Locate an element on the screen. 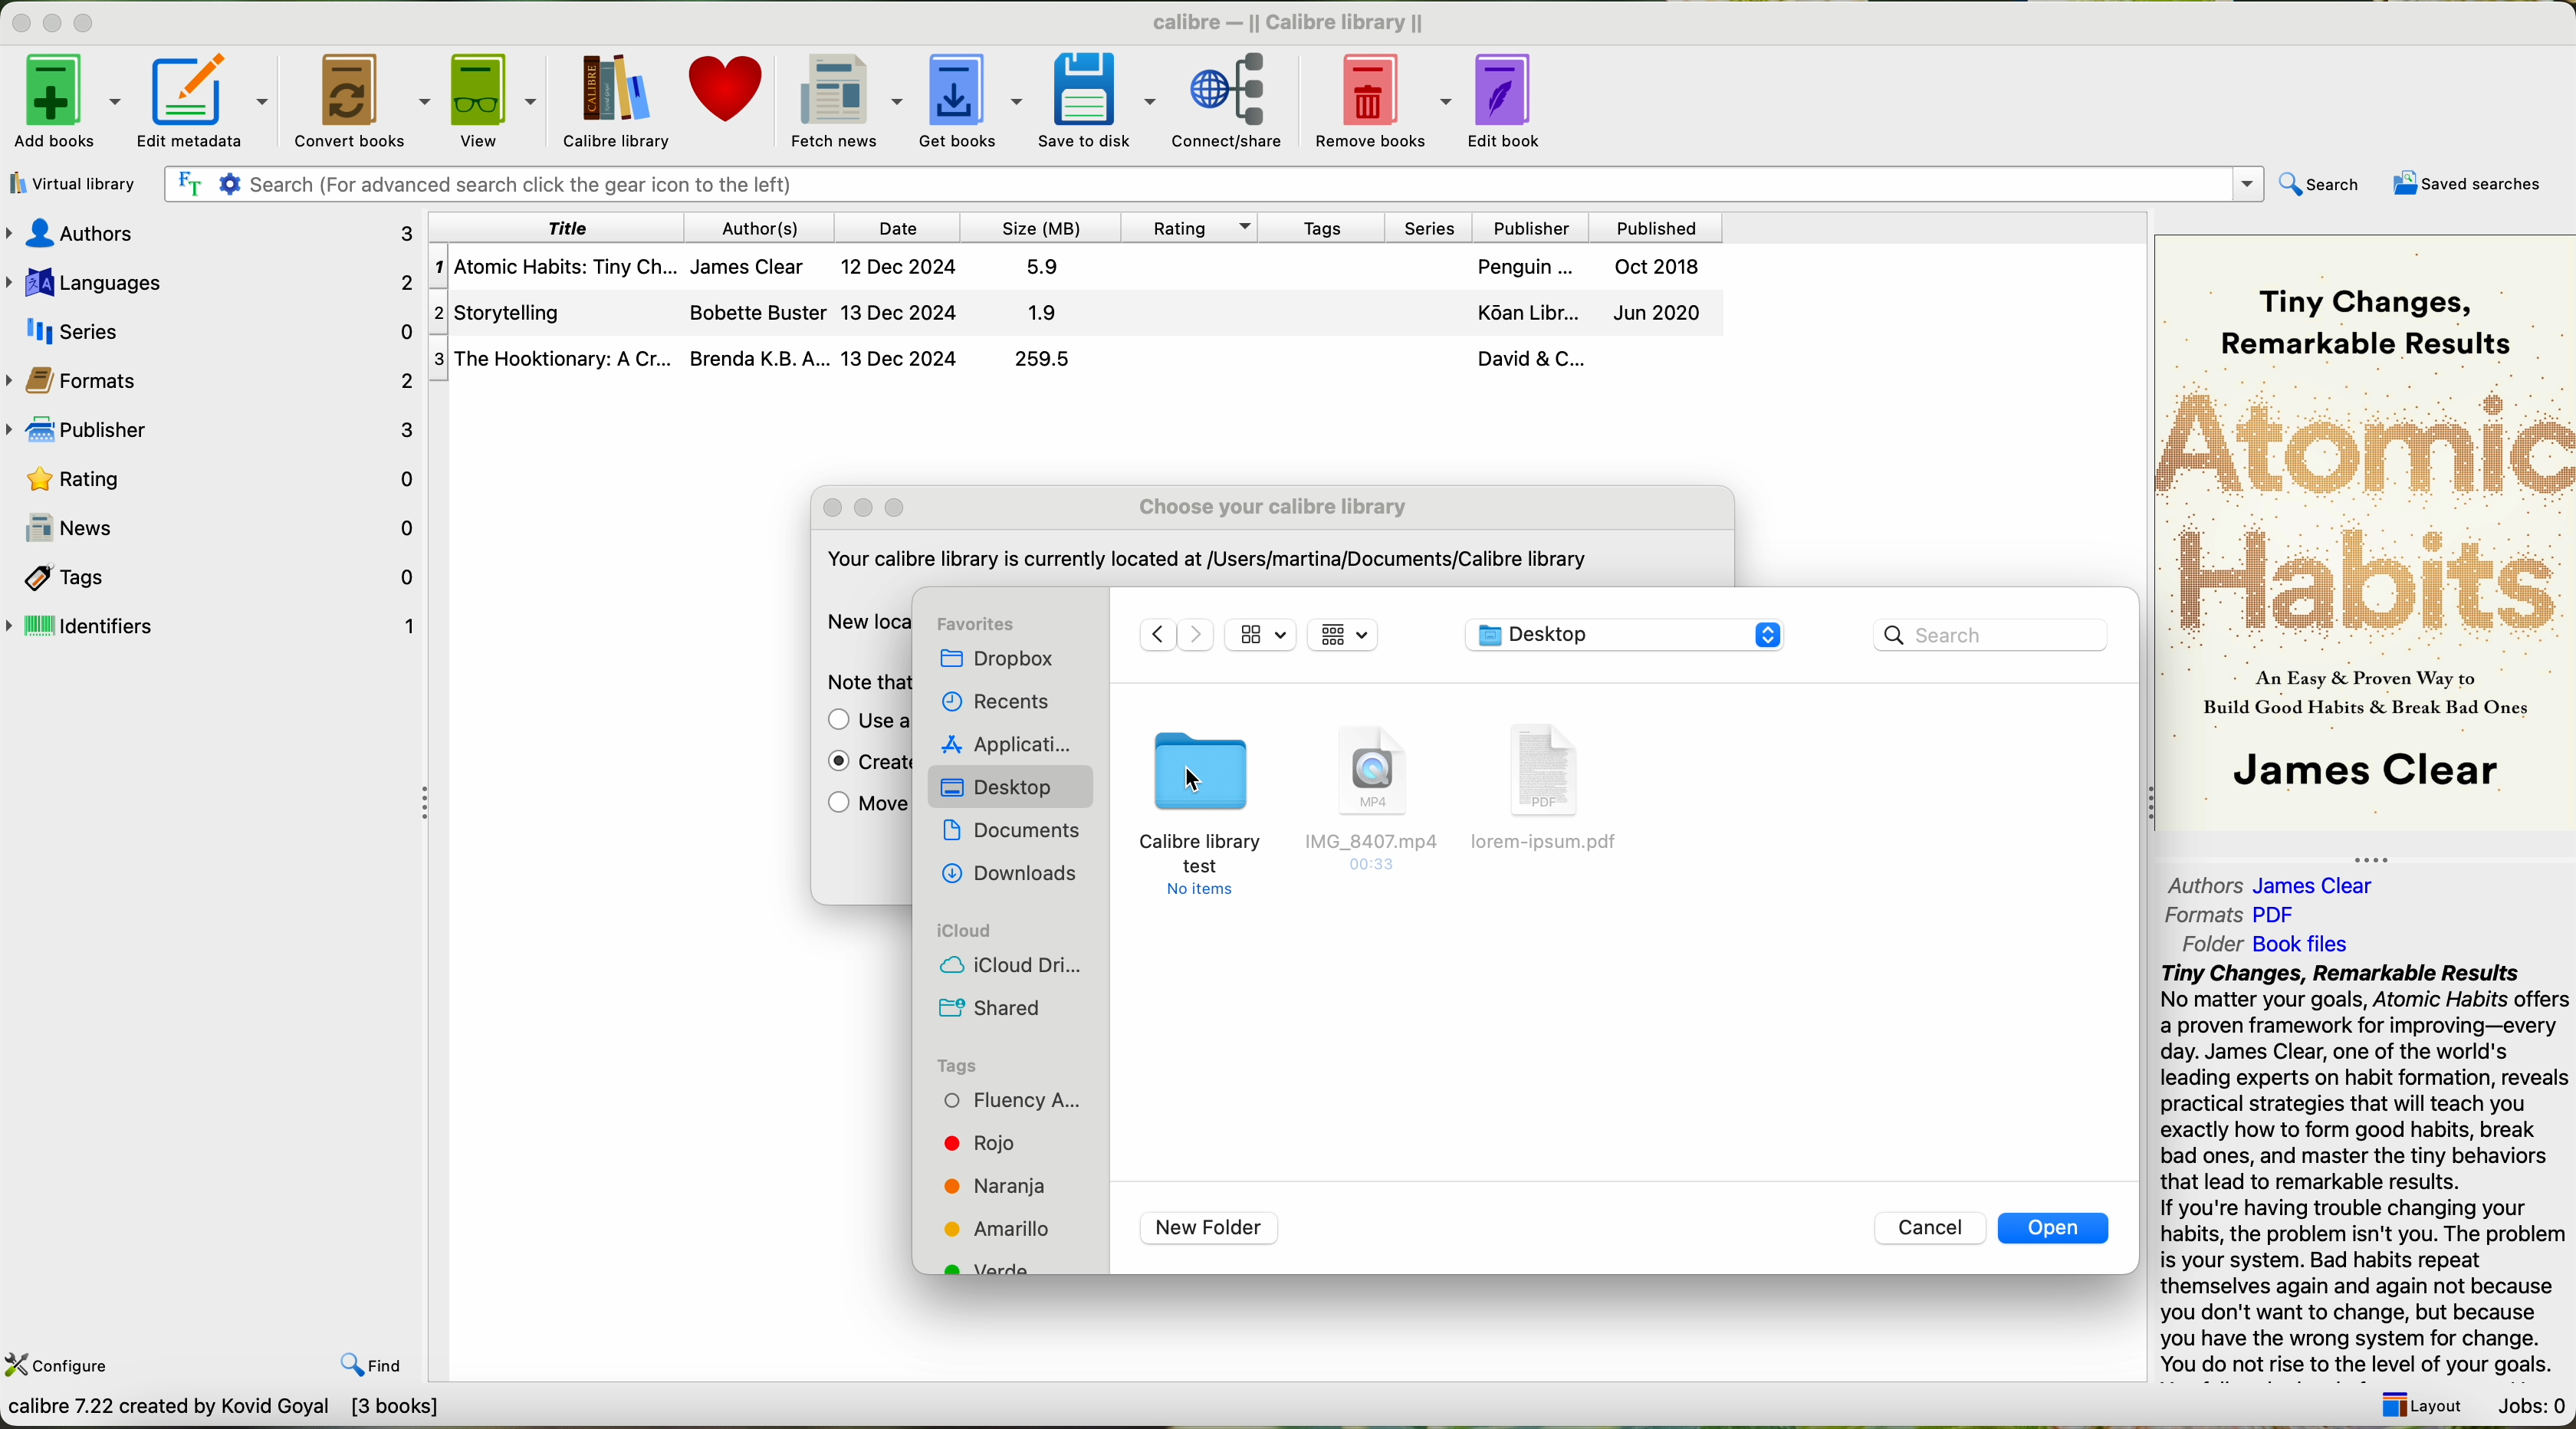  formats:PDF is located at coordinates (2238, 915).